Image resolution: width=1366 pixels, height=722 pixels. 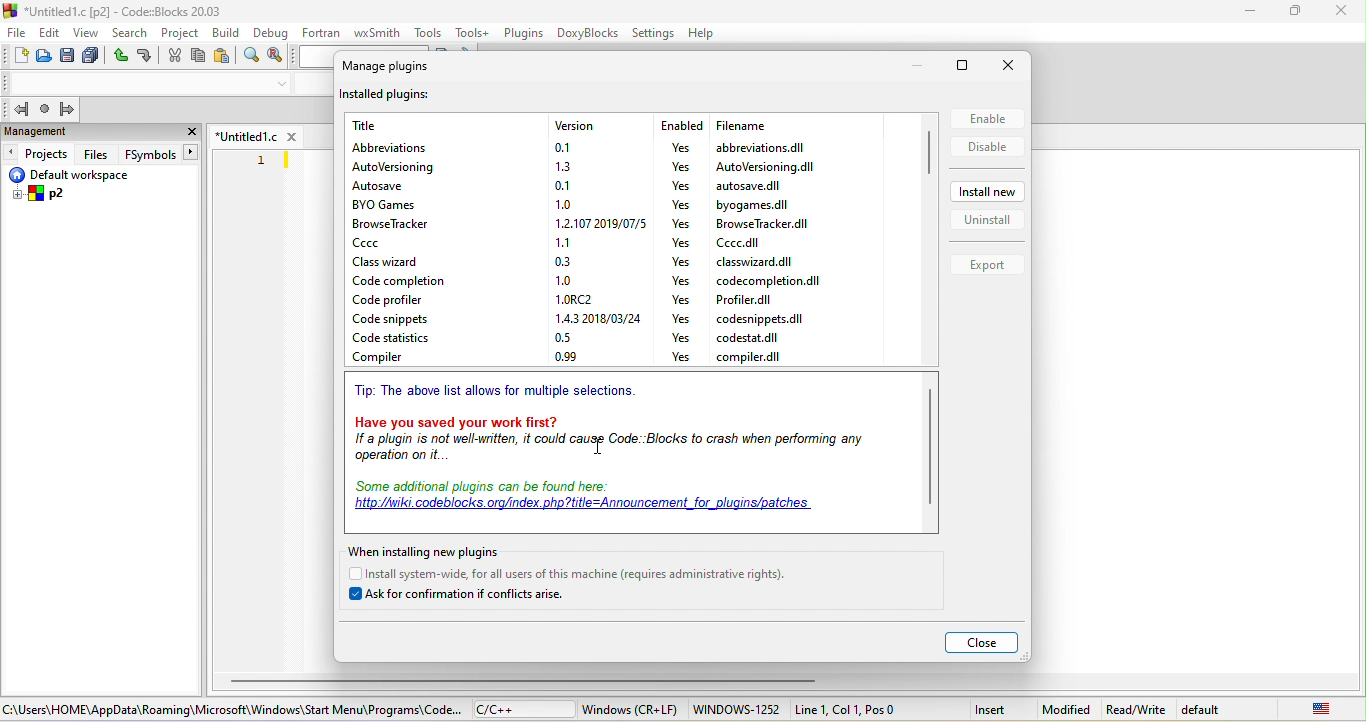 What do you see at coordinates (412, 169) in the screenshot?
I see `autoversioning` at bounding box center [412, 169].